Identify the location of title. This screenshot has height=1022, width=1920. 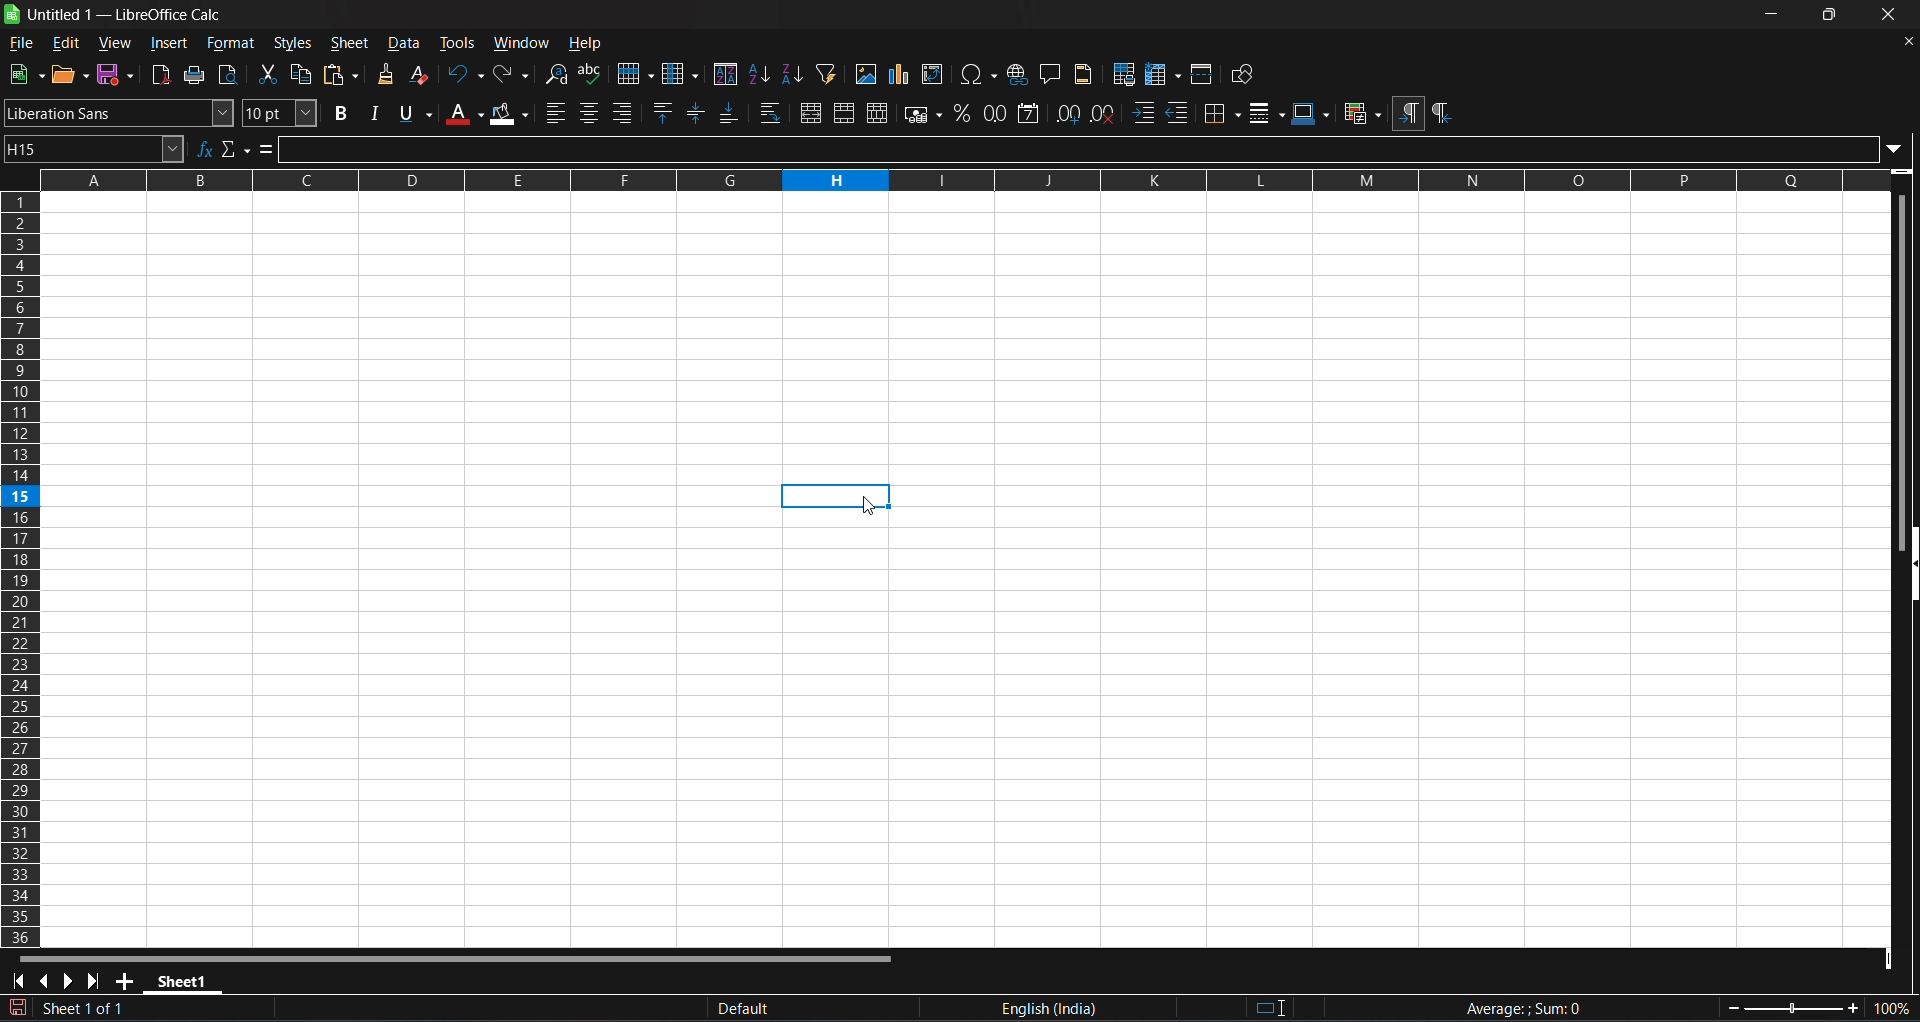
(124, 15).